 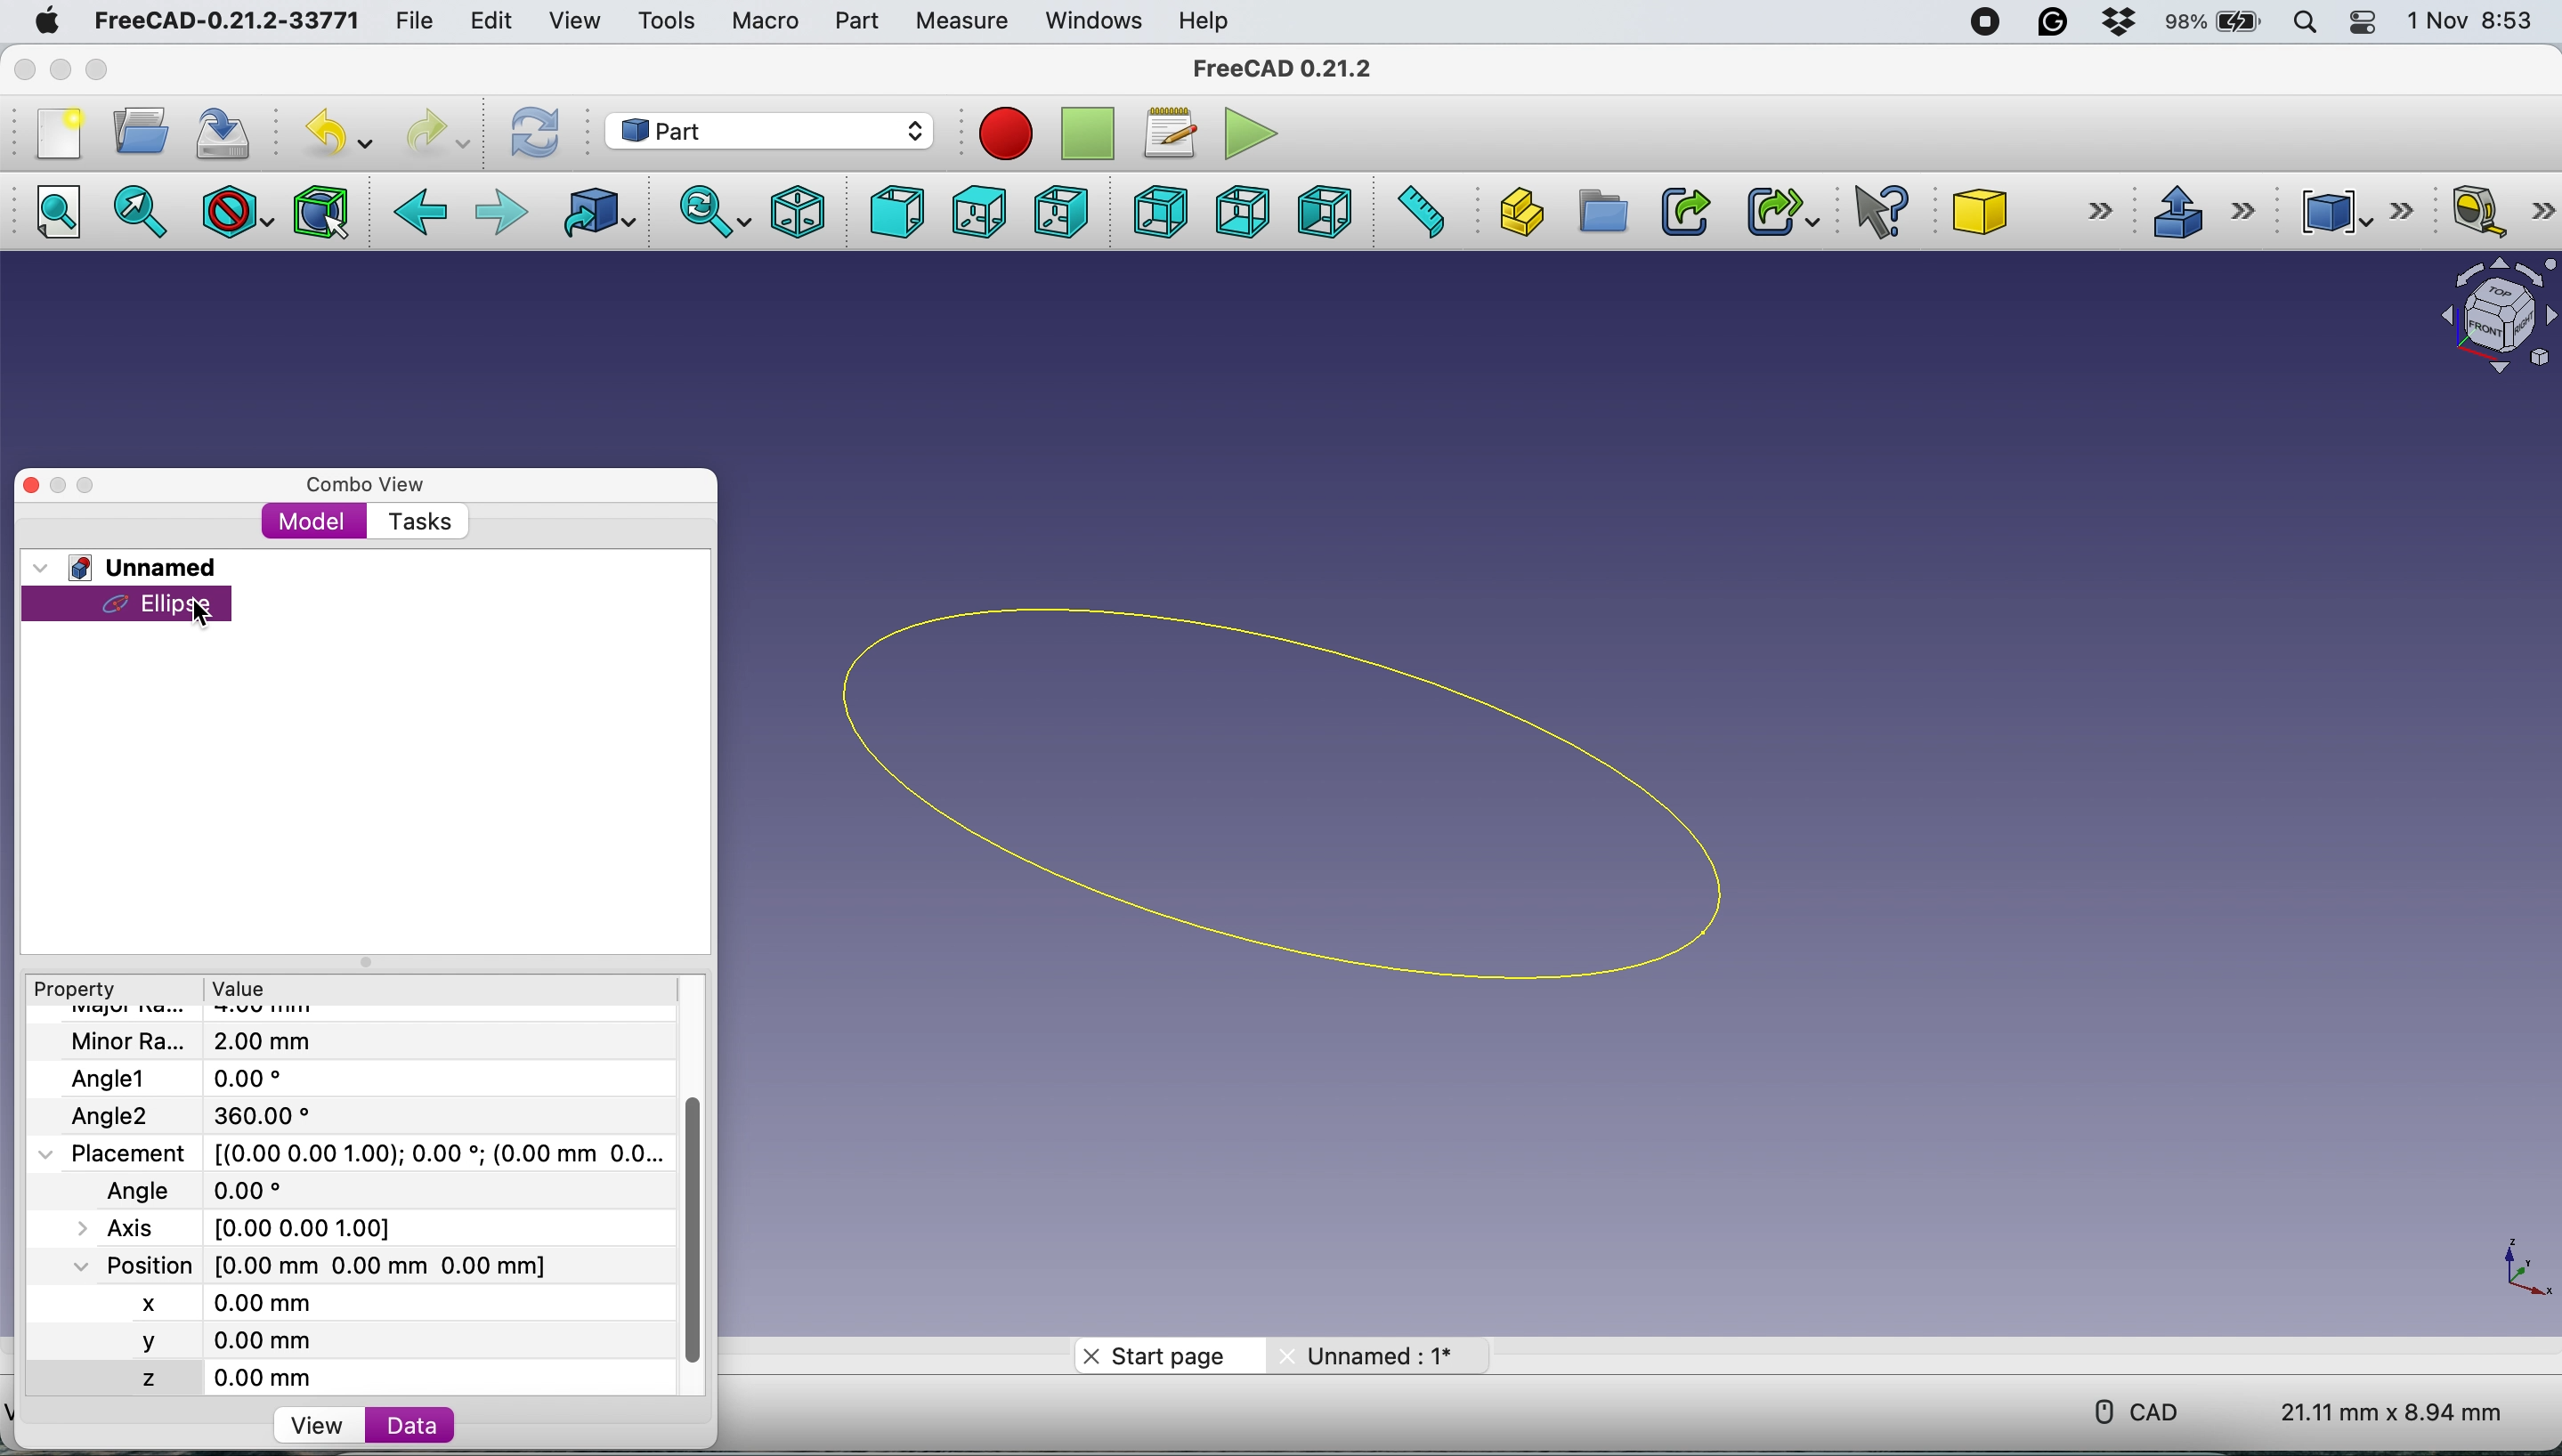 I want to click on file, so click(x=409, y=18).